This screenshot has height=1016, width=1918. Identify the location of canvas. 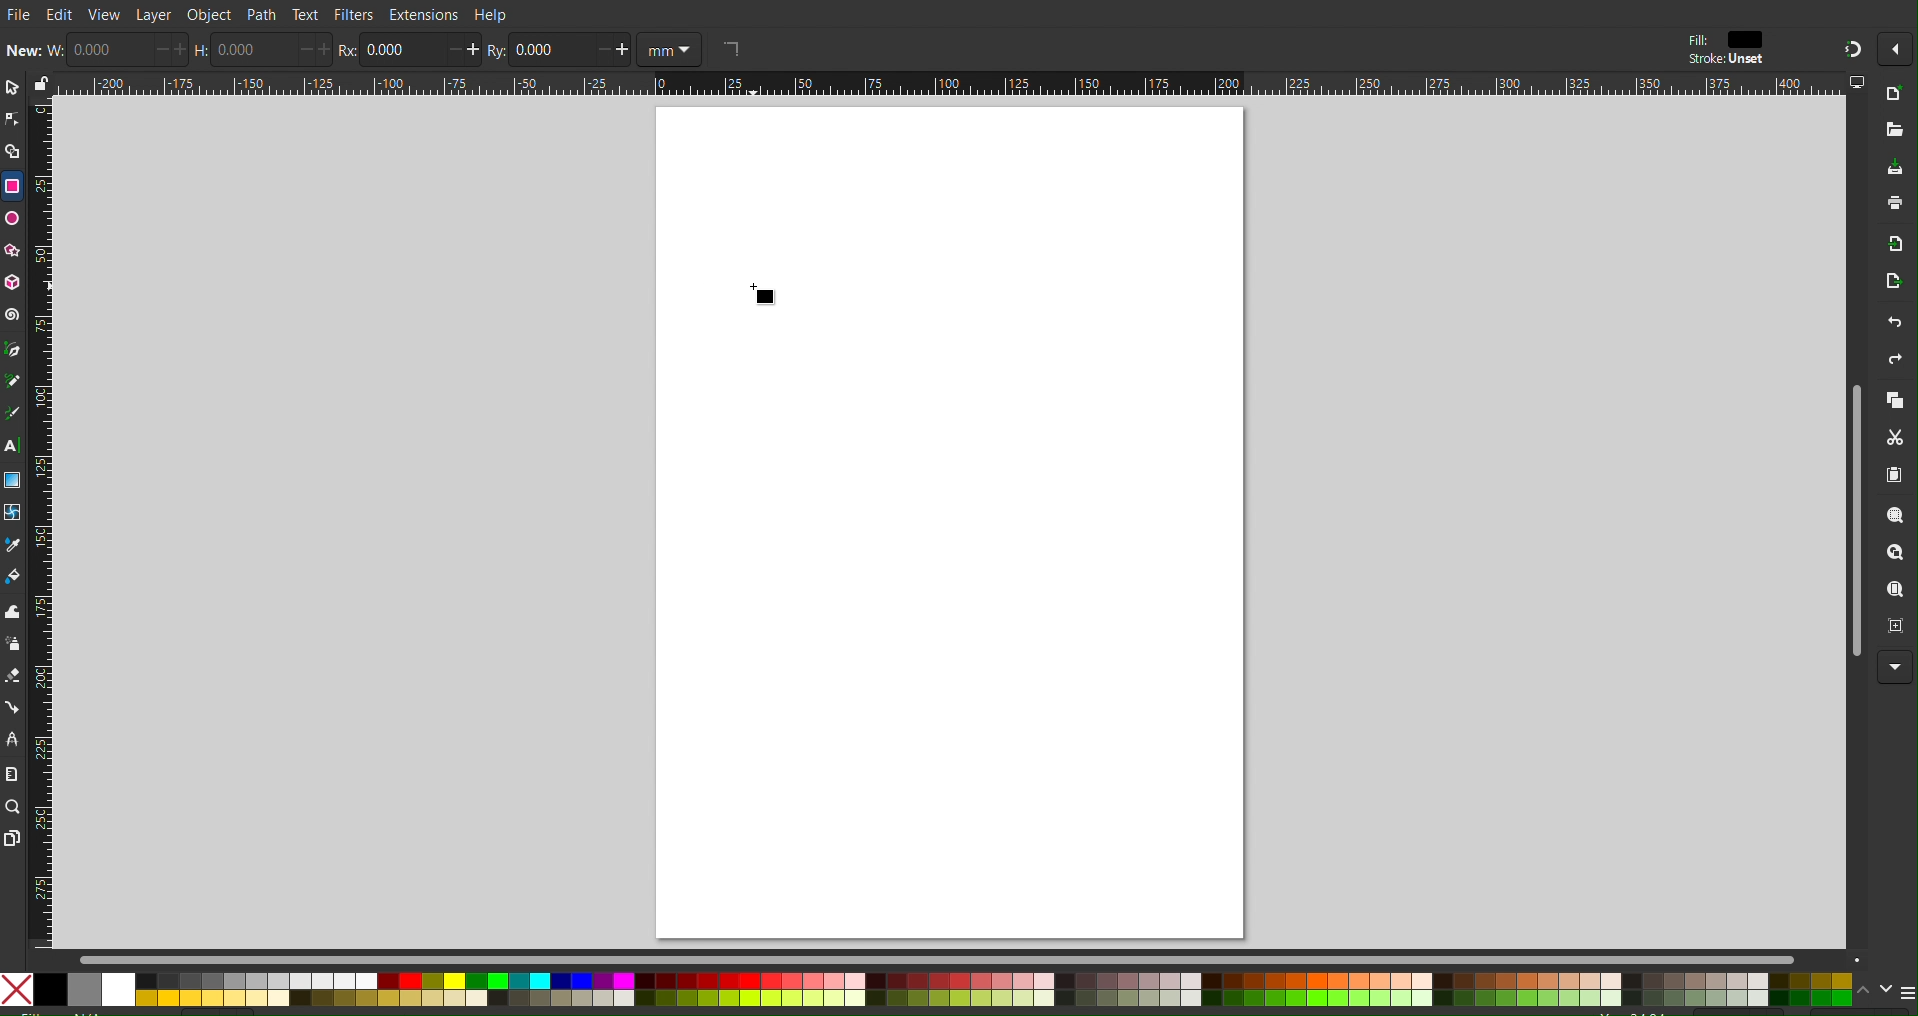
(950, 524).